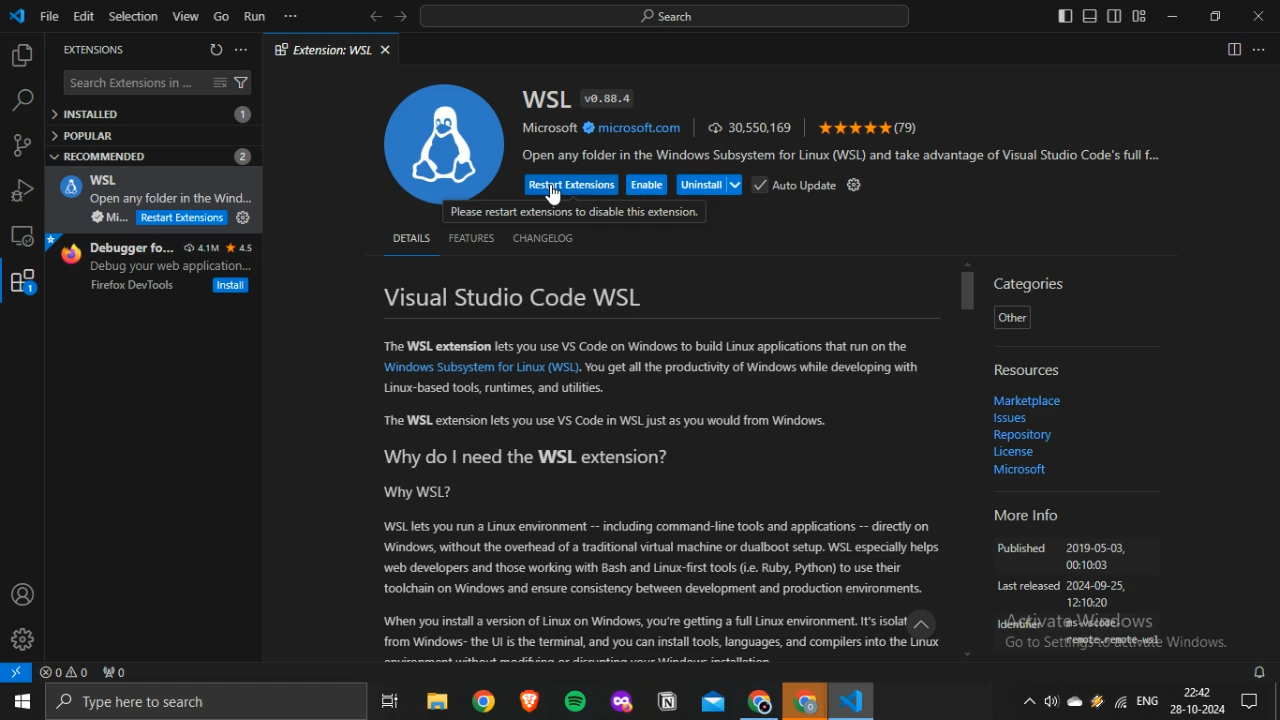 The width and height of the screenshot is (1280, 720). I want to click on more options, so click(240, 49).